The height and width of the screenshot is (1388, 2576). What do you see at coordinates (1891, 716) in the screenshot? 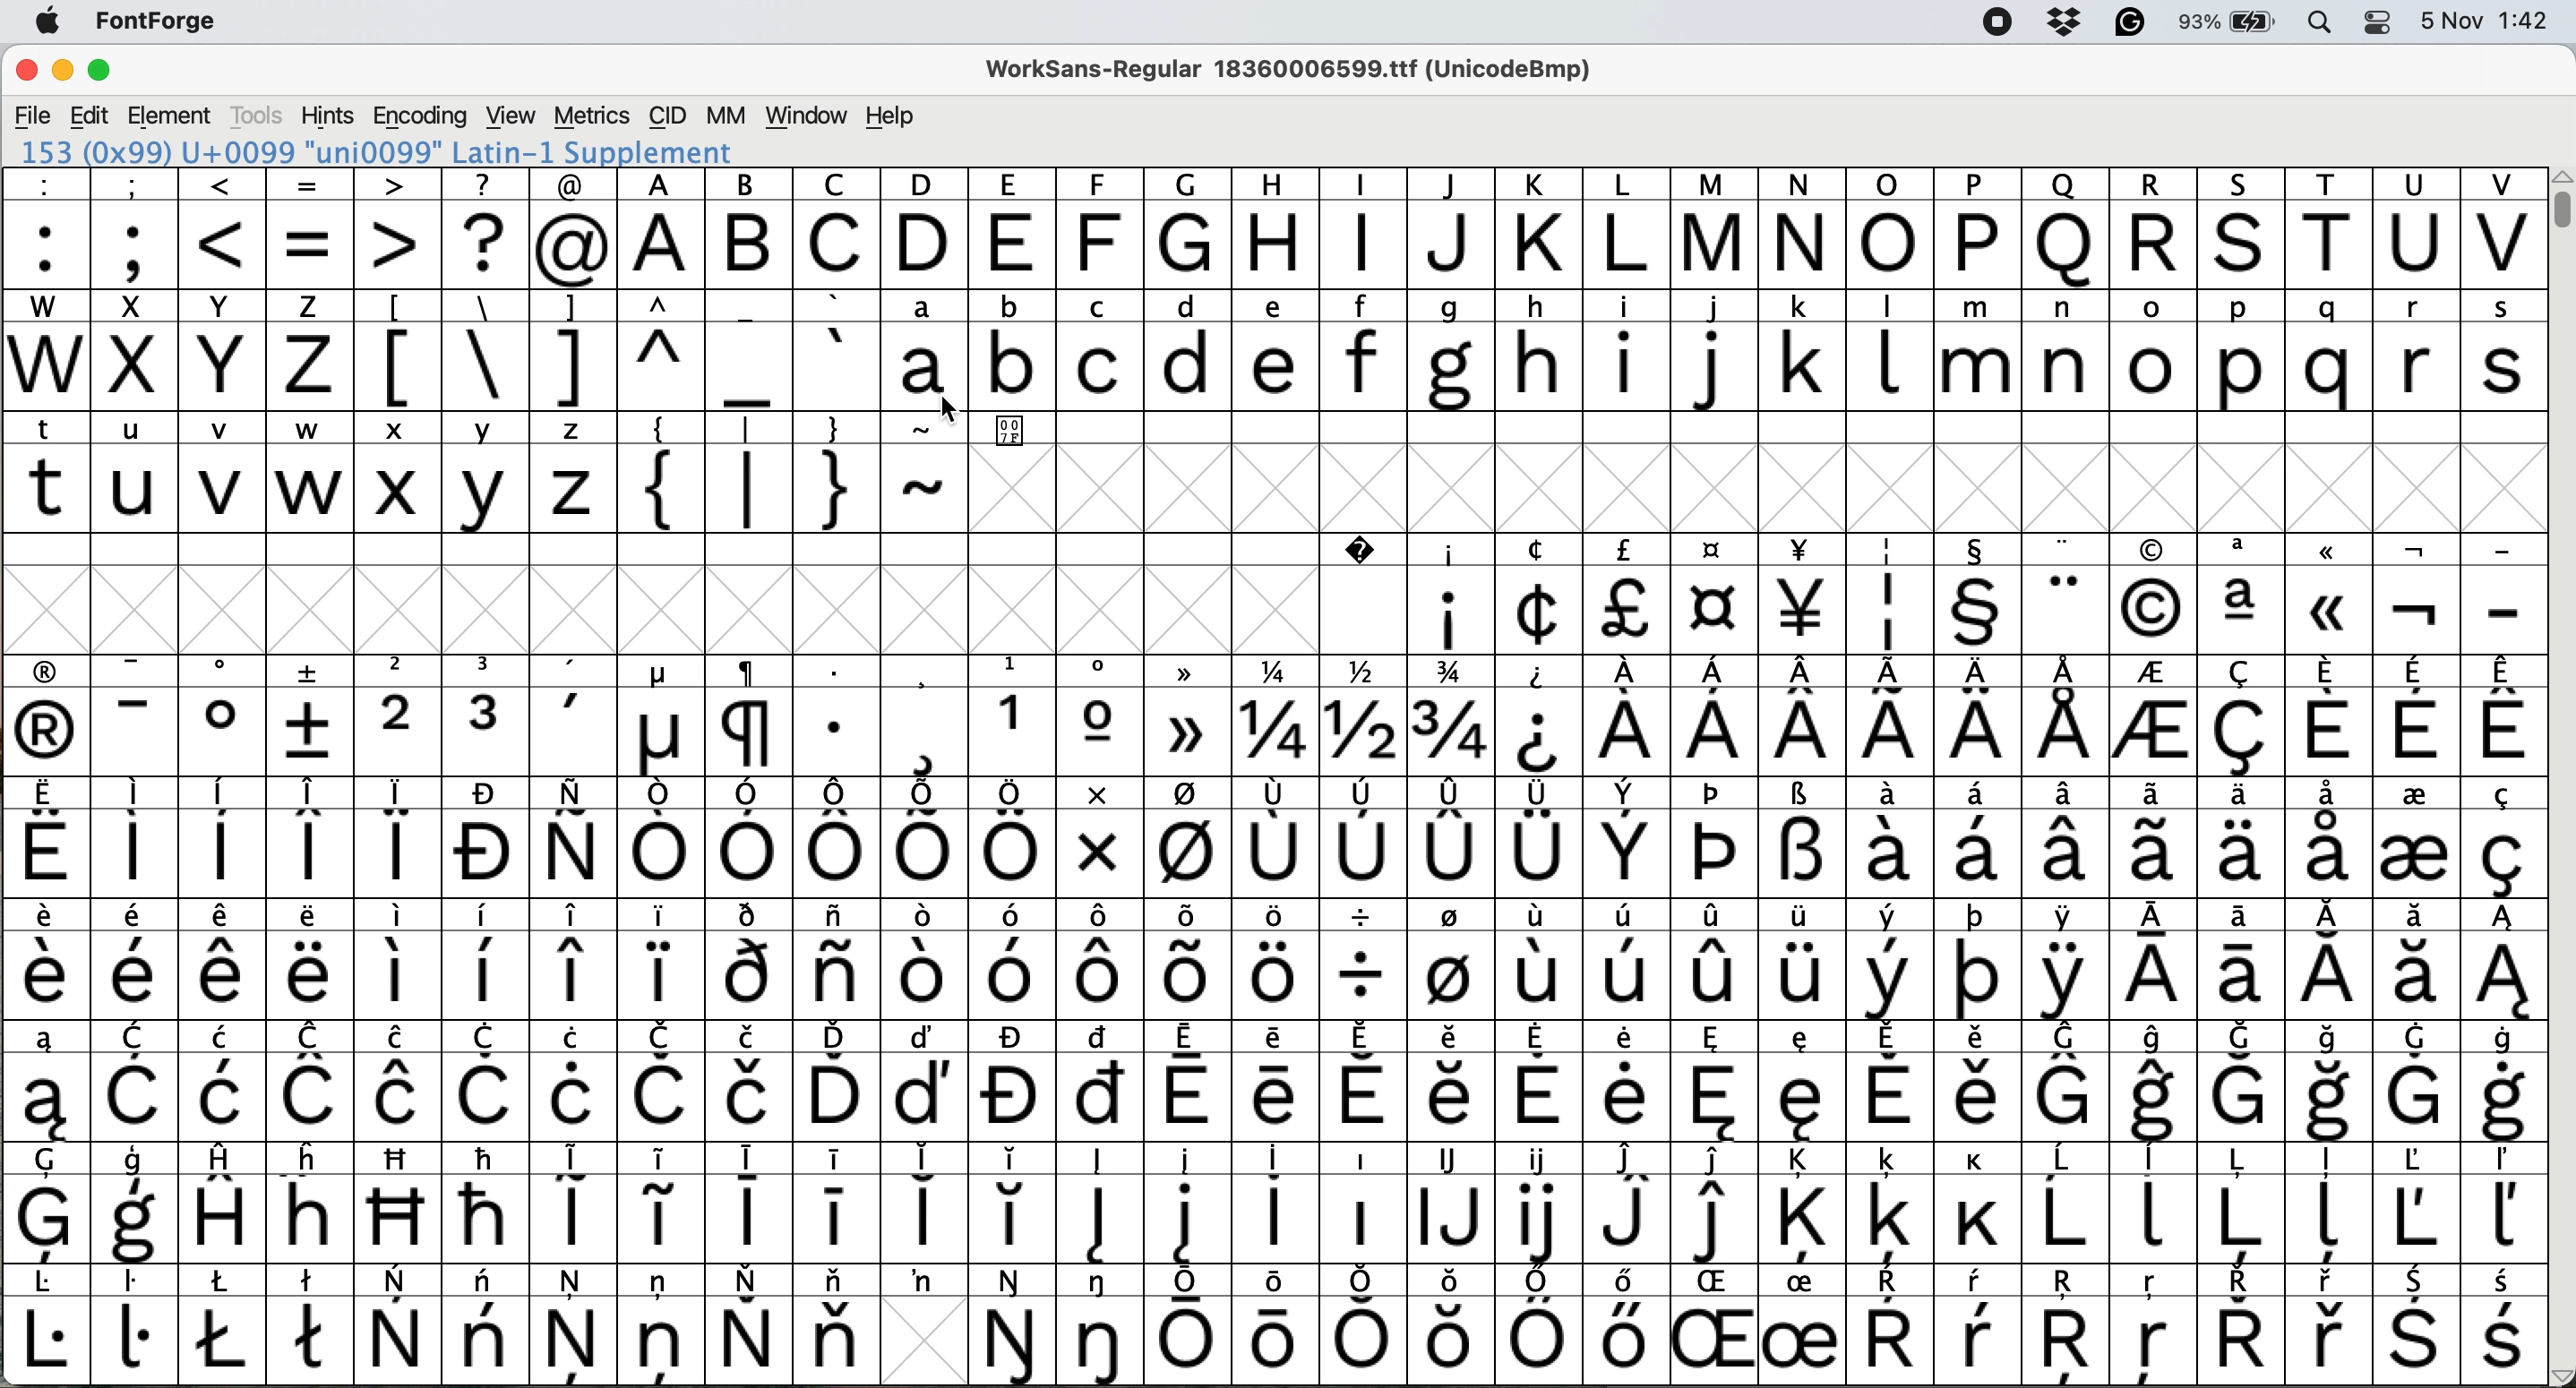
I see `symbol` at bounding box center [1891, 716].